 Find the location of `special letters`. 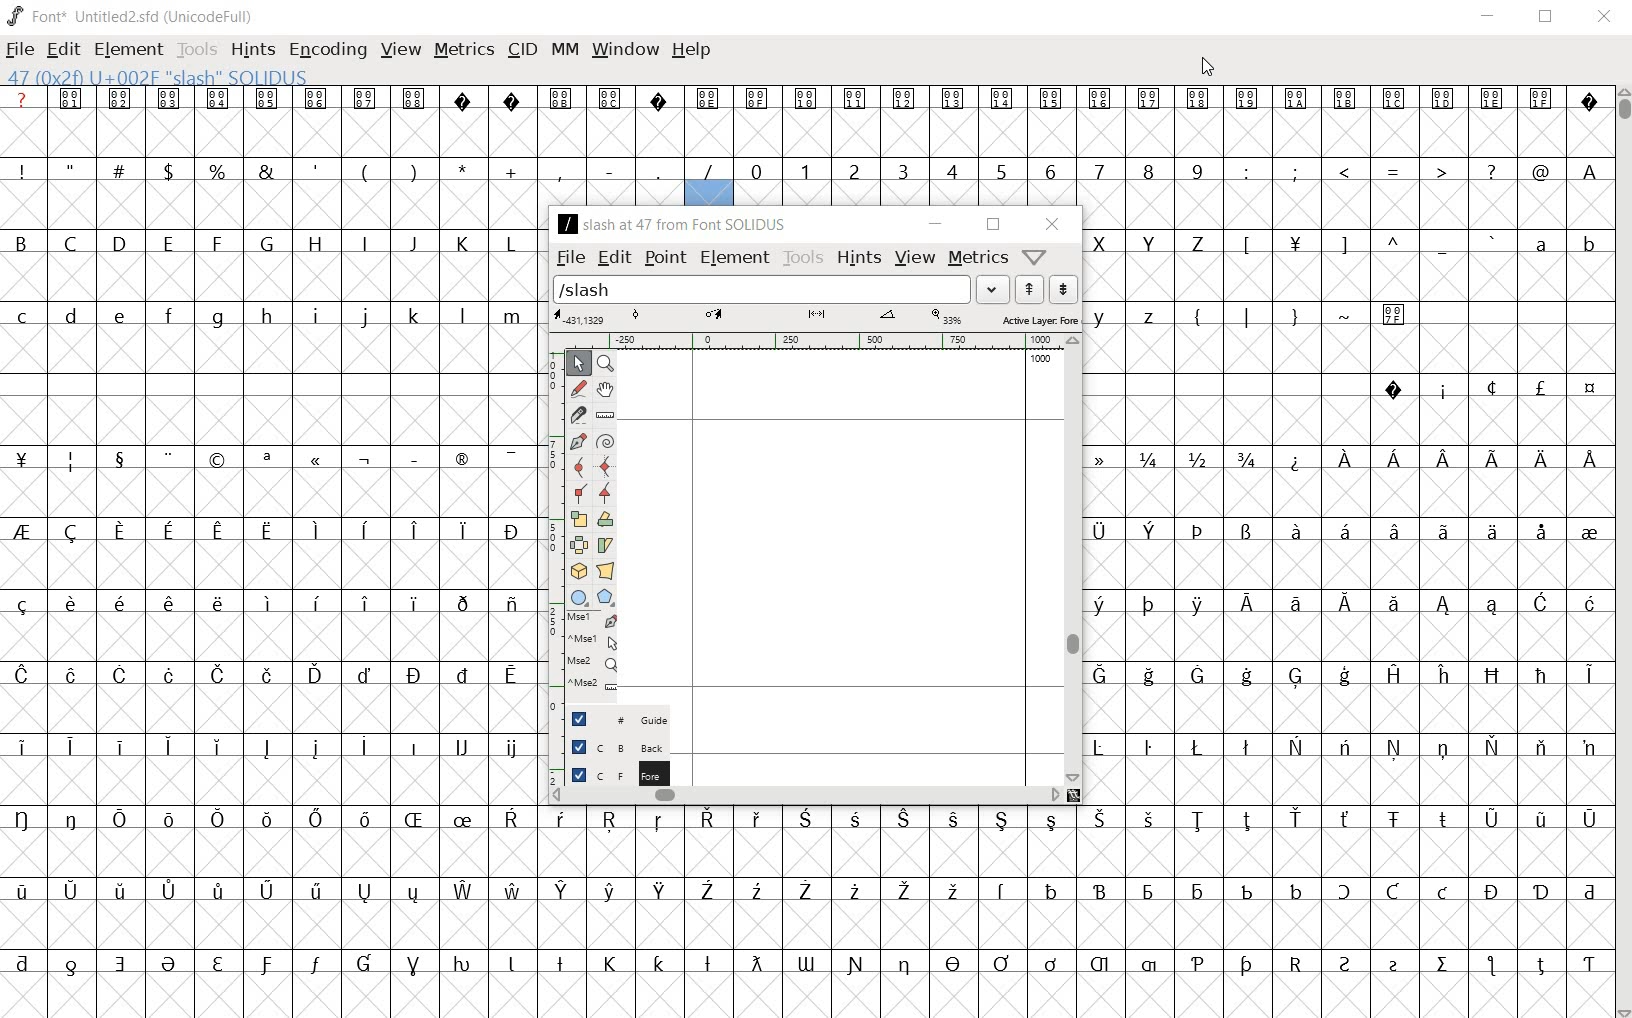

special letters is located at coordinates (268, 604).